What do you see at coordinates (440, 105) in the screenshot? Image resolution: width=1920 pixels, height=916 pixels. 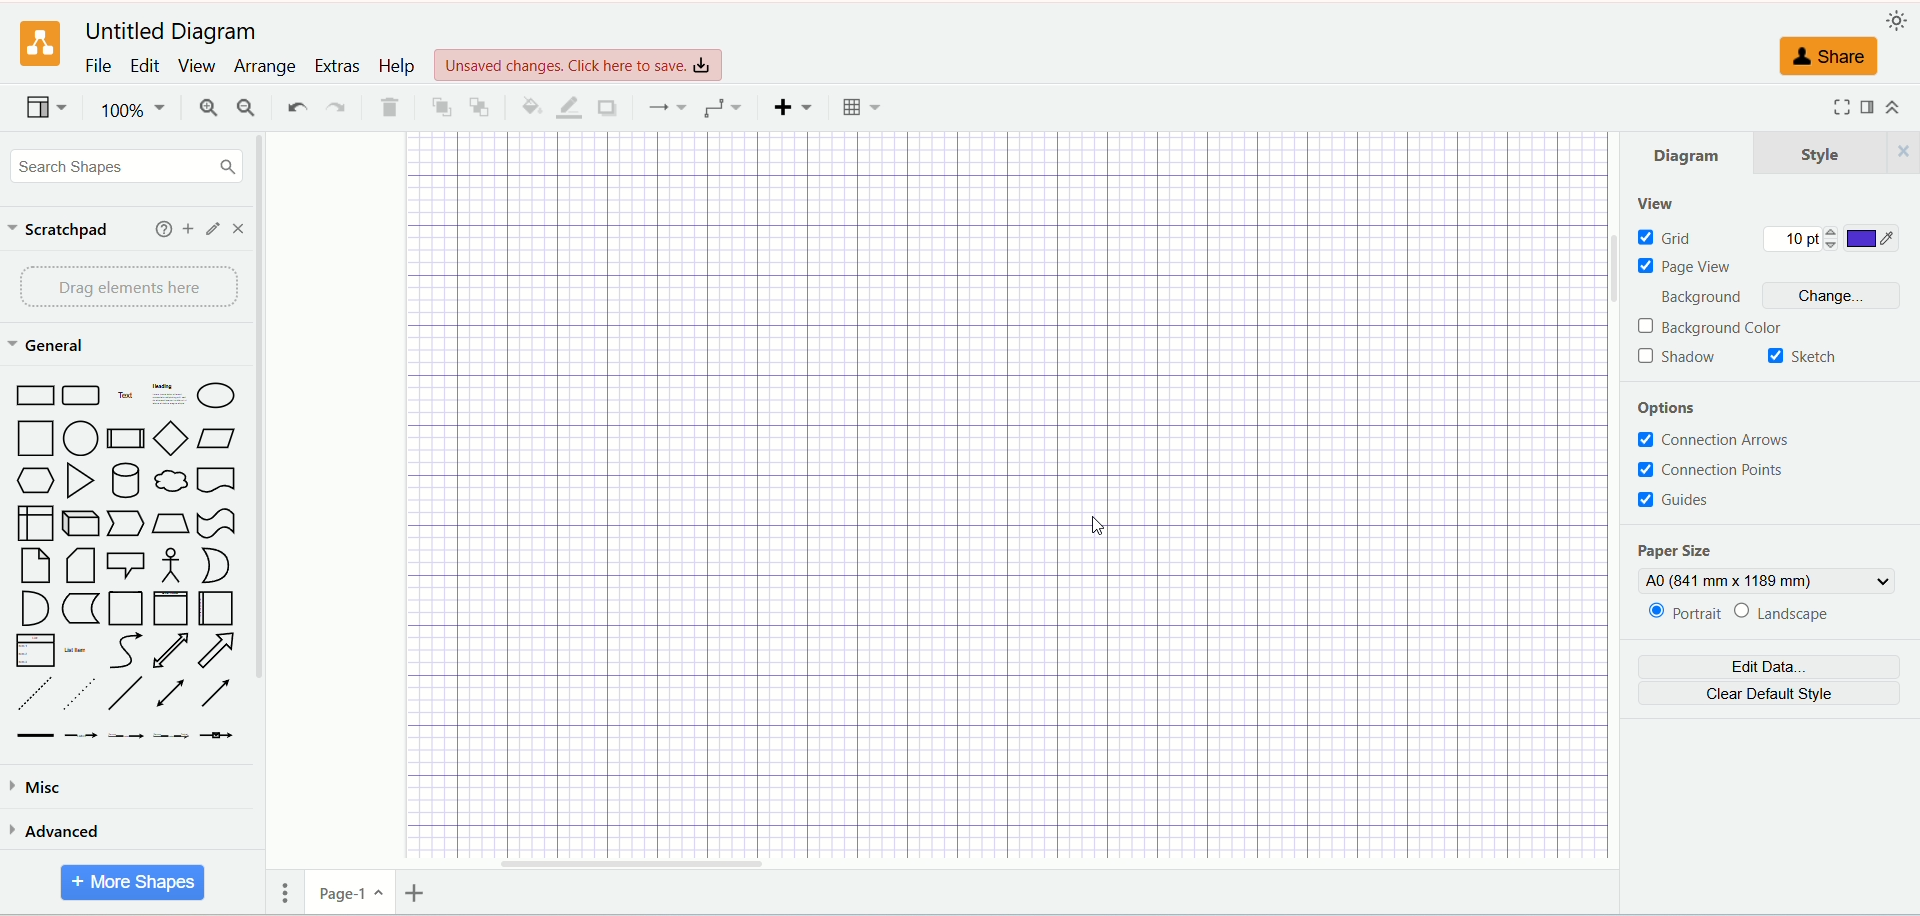 I see `to front` at bounding box center [440, 105].